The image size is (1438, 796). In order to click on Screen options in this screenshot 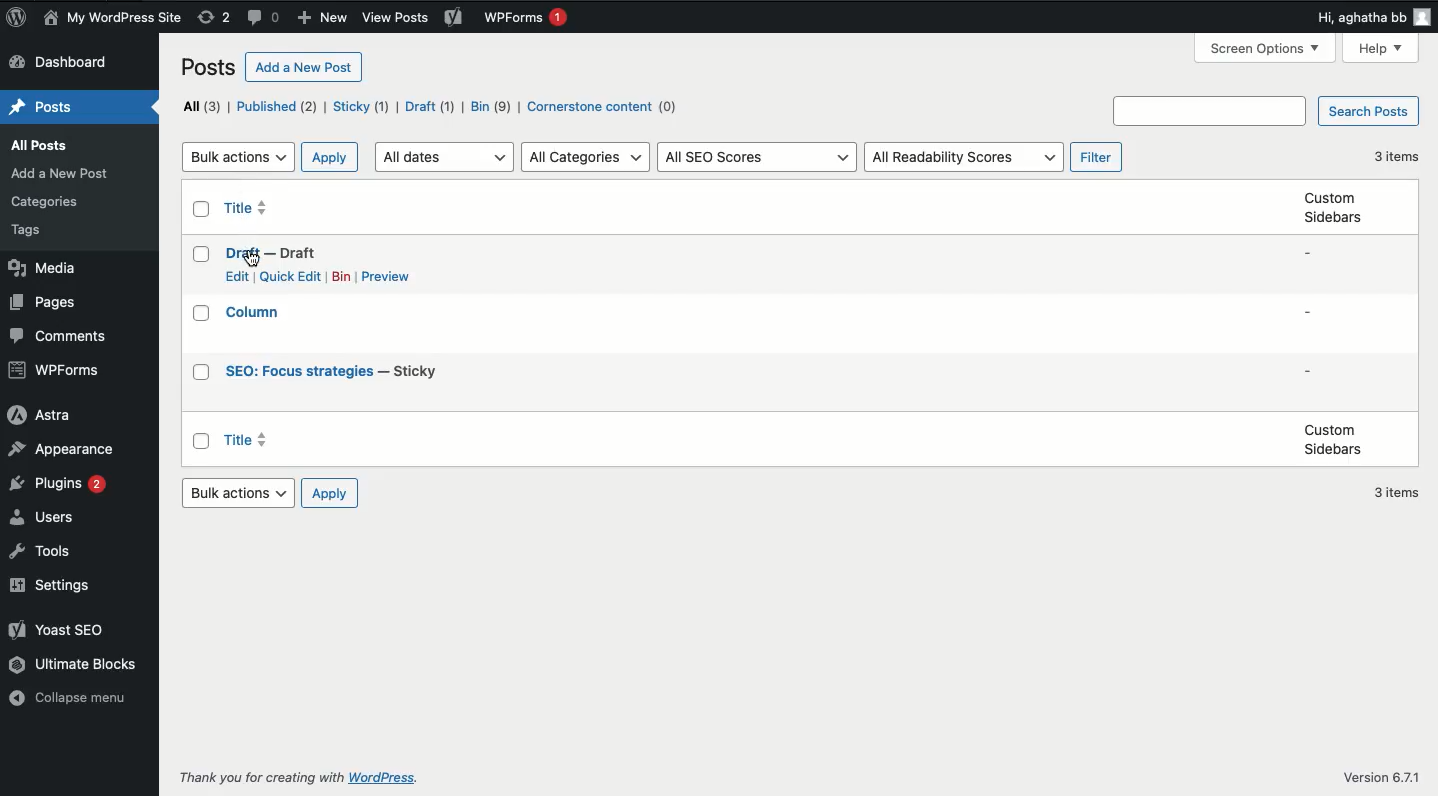, I will do `click(1266, 51)`.